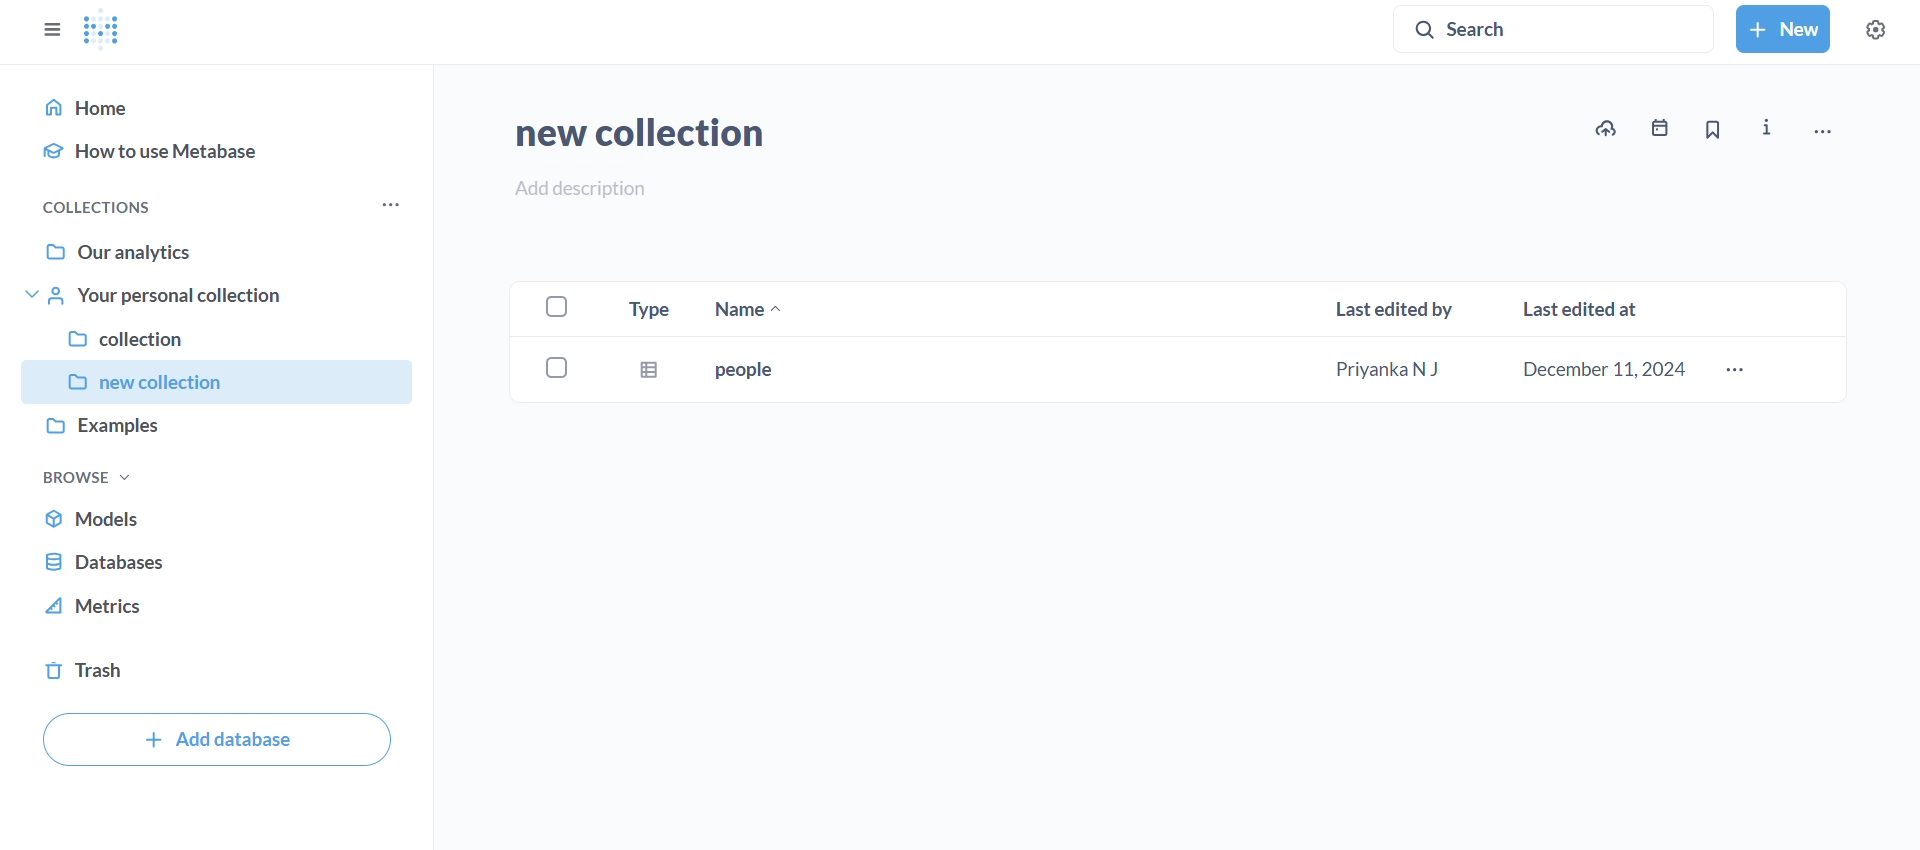 This screenshot has width=1920, height=850. Describe the element at coordinates (222, 151) in the screenshot. I see `how to use metabase ` at that location.